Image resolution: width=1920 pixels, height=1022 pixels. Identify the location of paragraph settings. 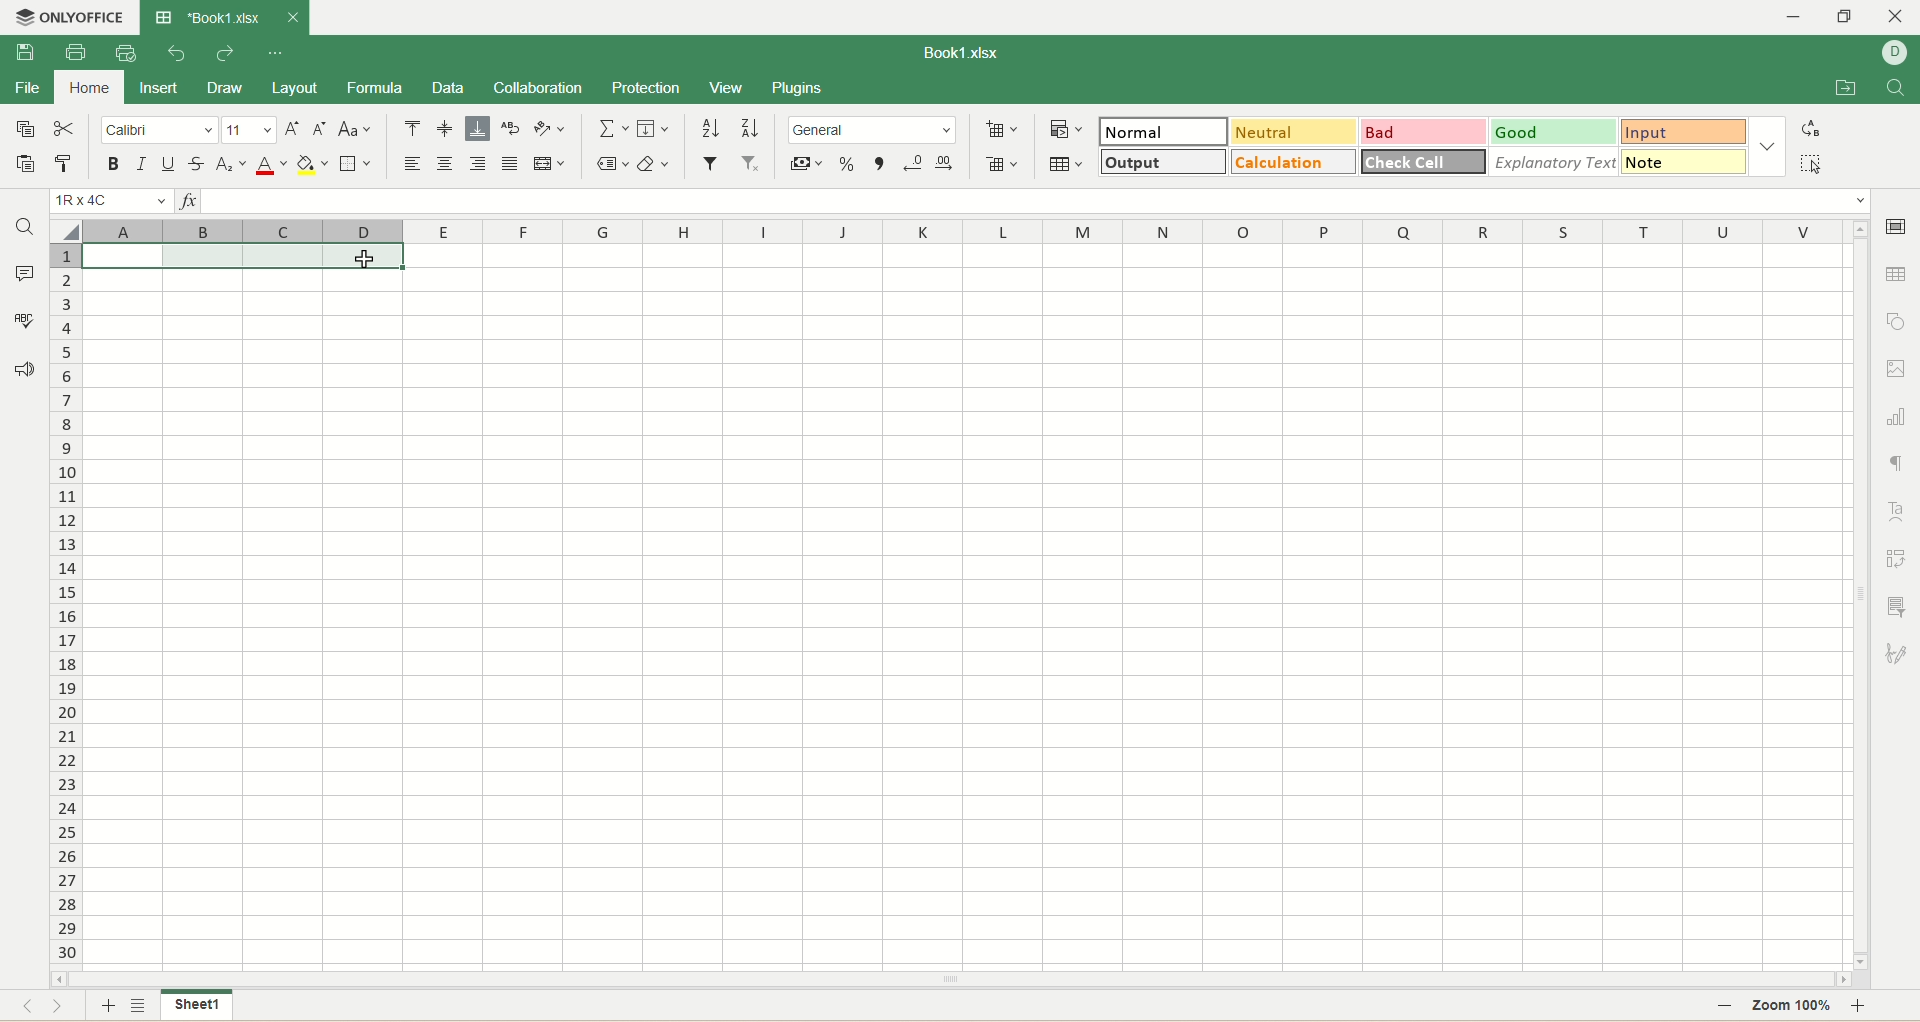
(1897, 458).